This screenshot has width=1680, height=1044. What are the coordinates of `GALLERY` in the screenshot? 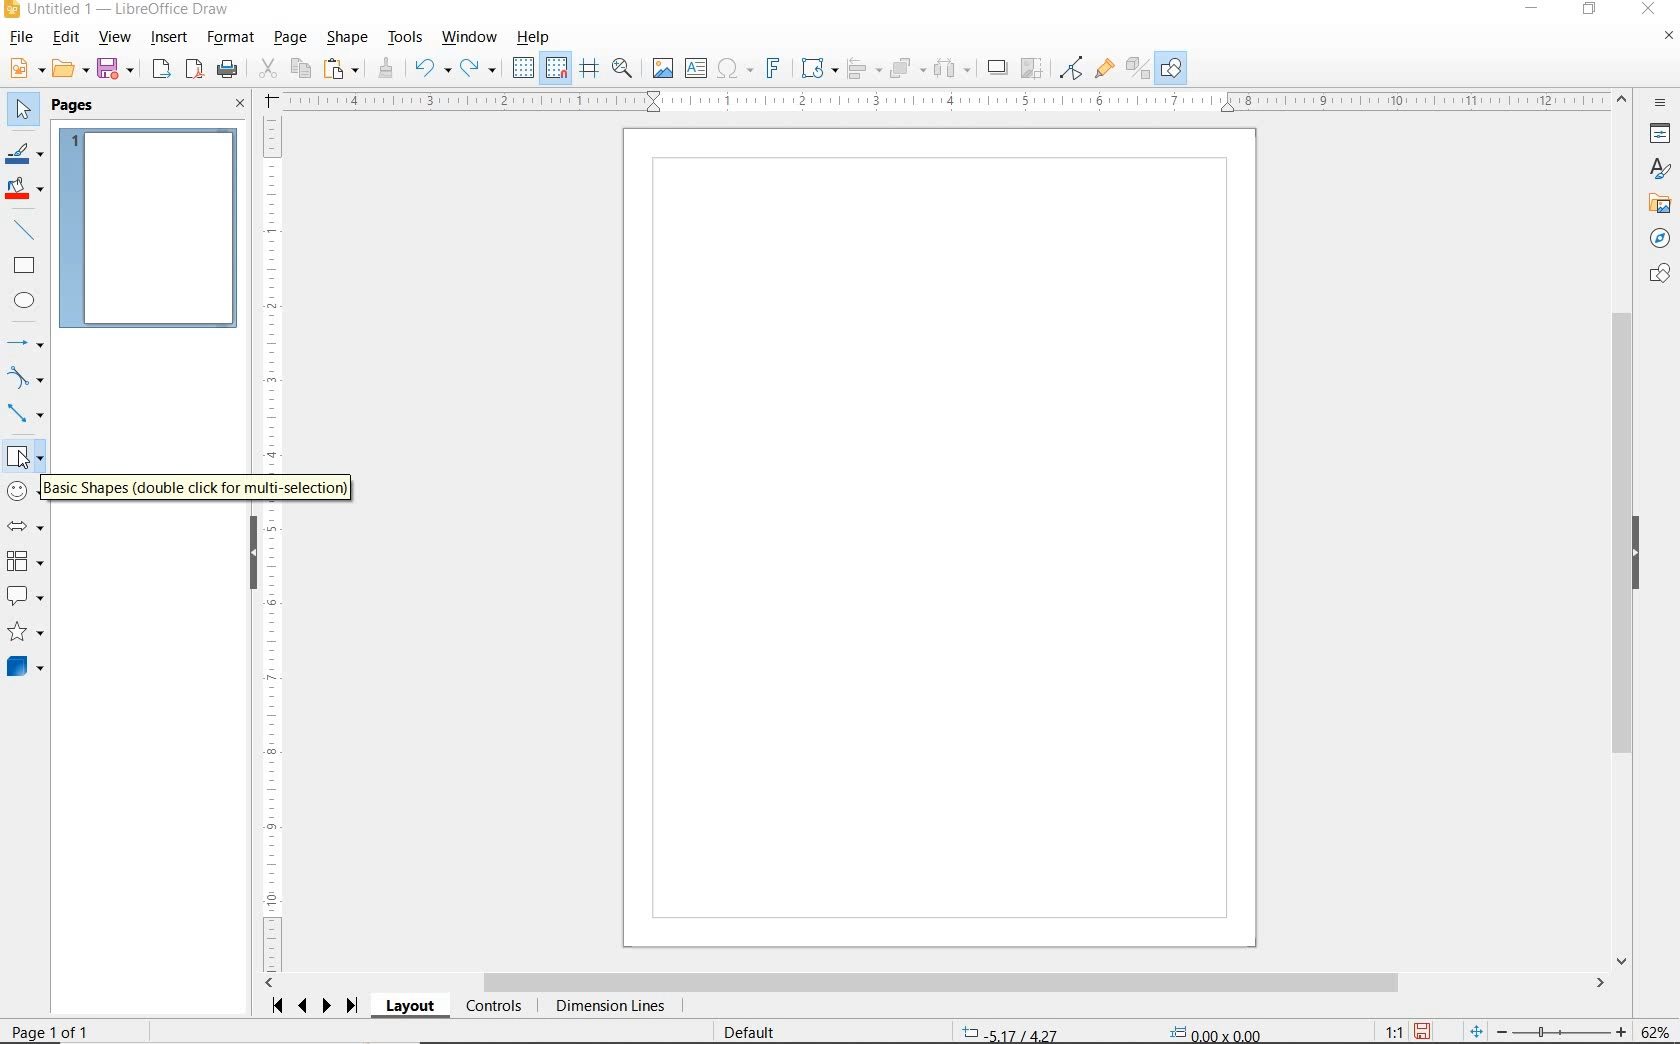 It's located at (1657, 202).